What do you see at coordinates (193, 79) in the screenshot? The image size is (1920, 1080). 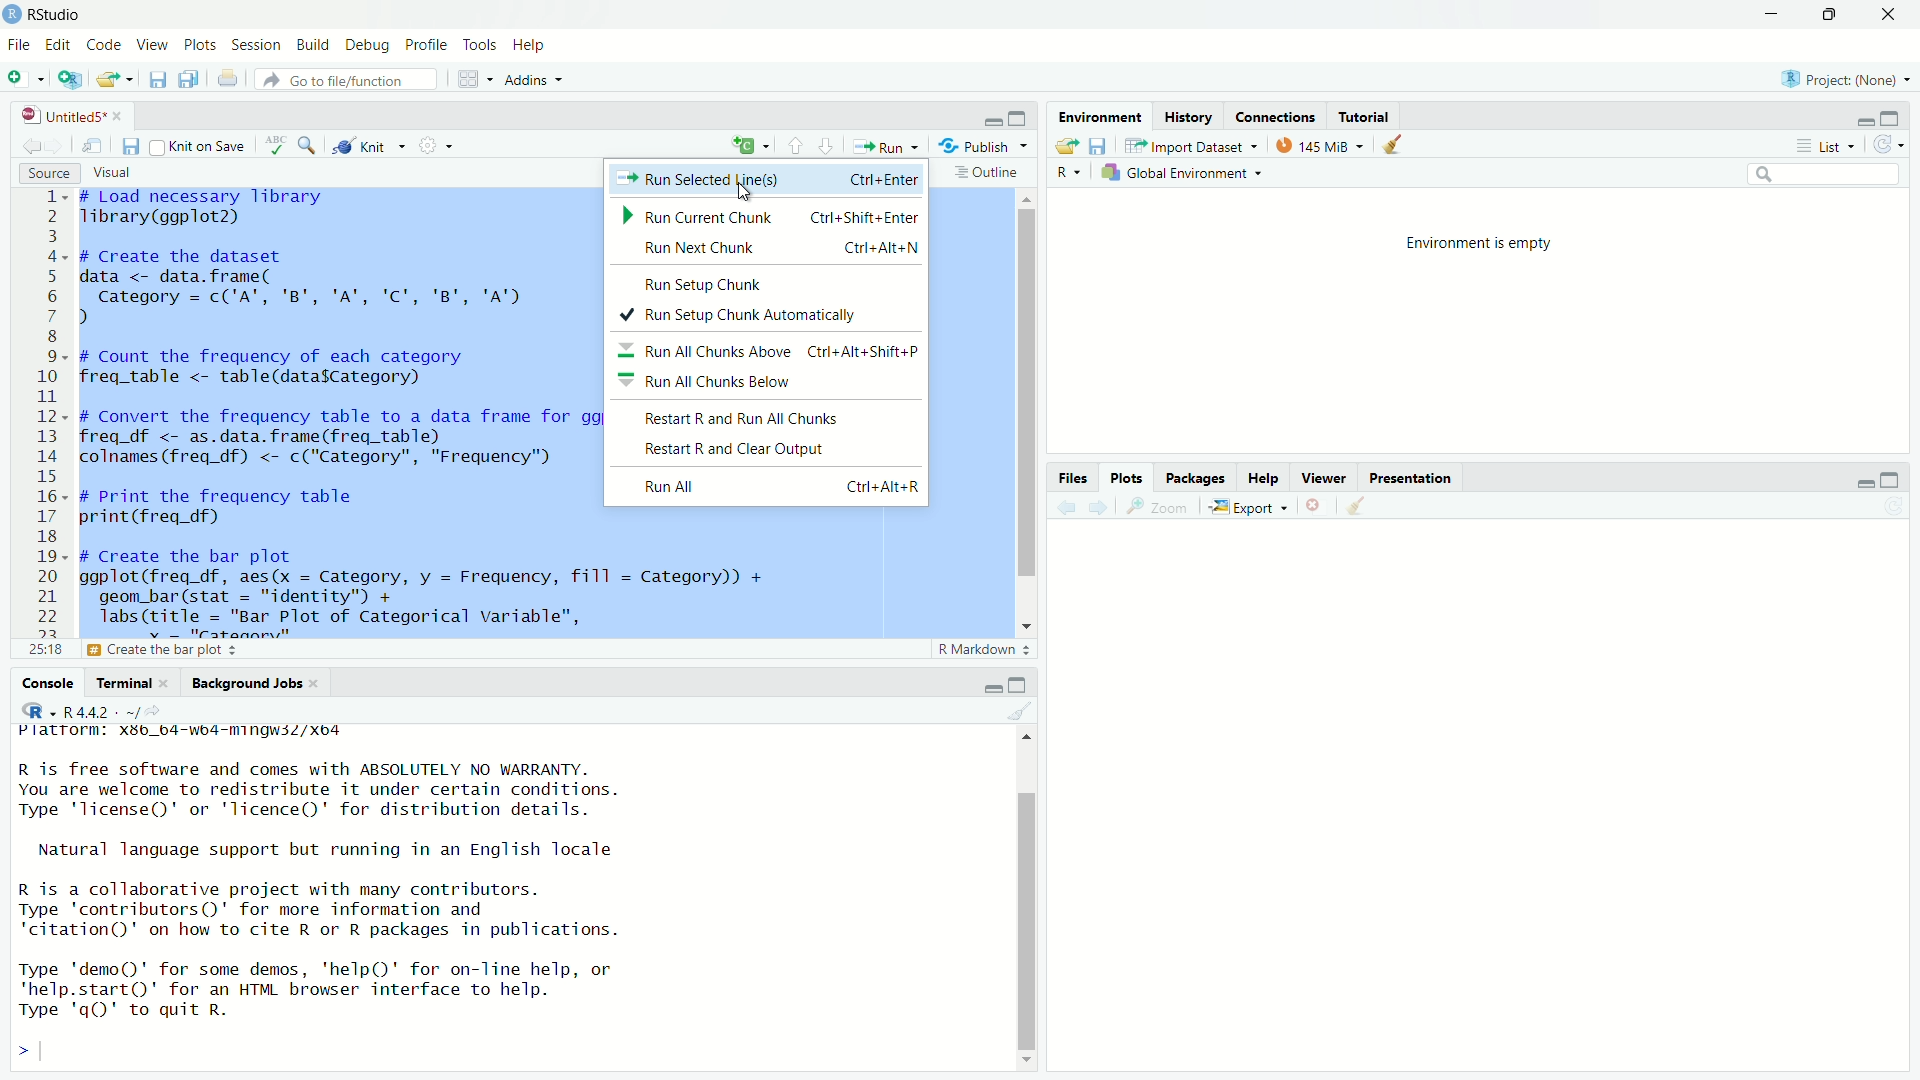 I see `save all` at bounding box center [193, 79].